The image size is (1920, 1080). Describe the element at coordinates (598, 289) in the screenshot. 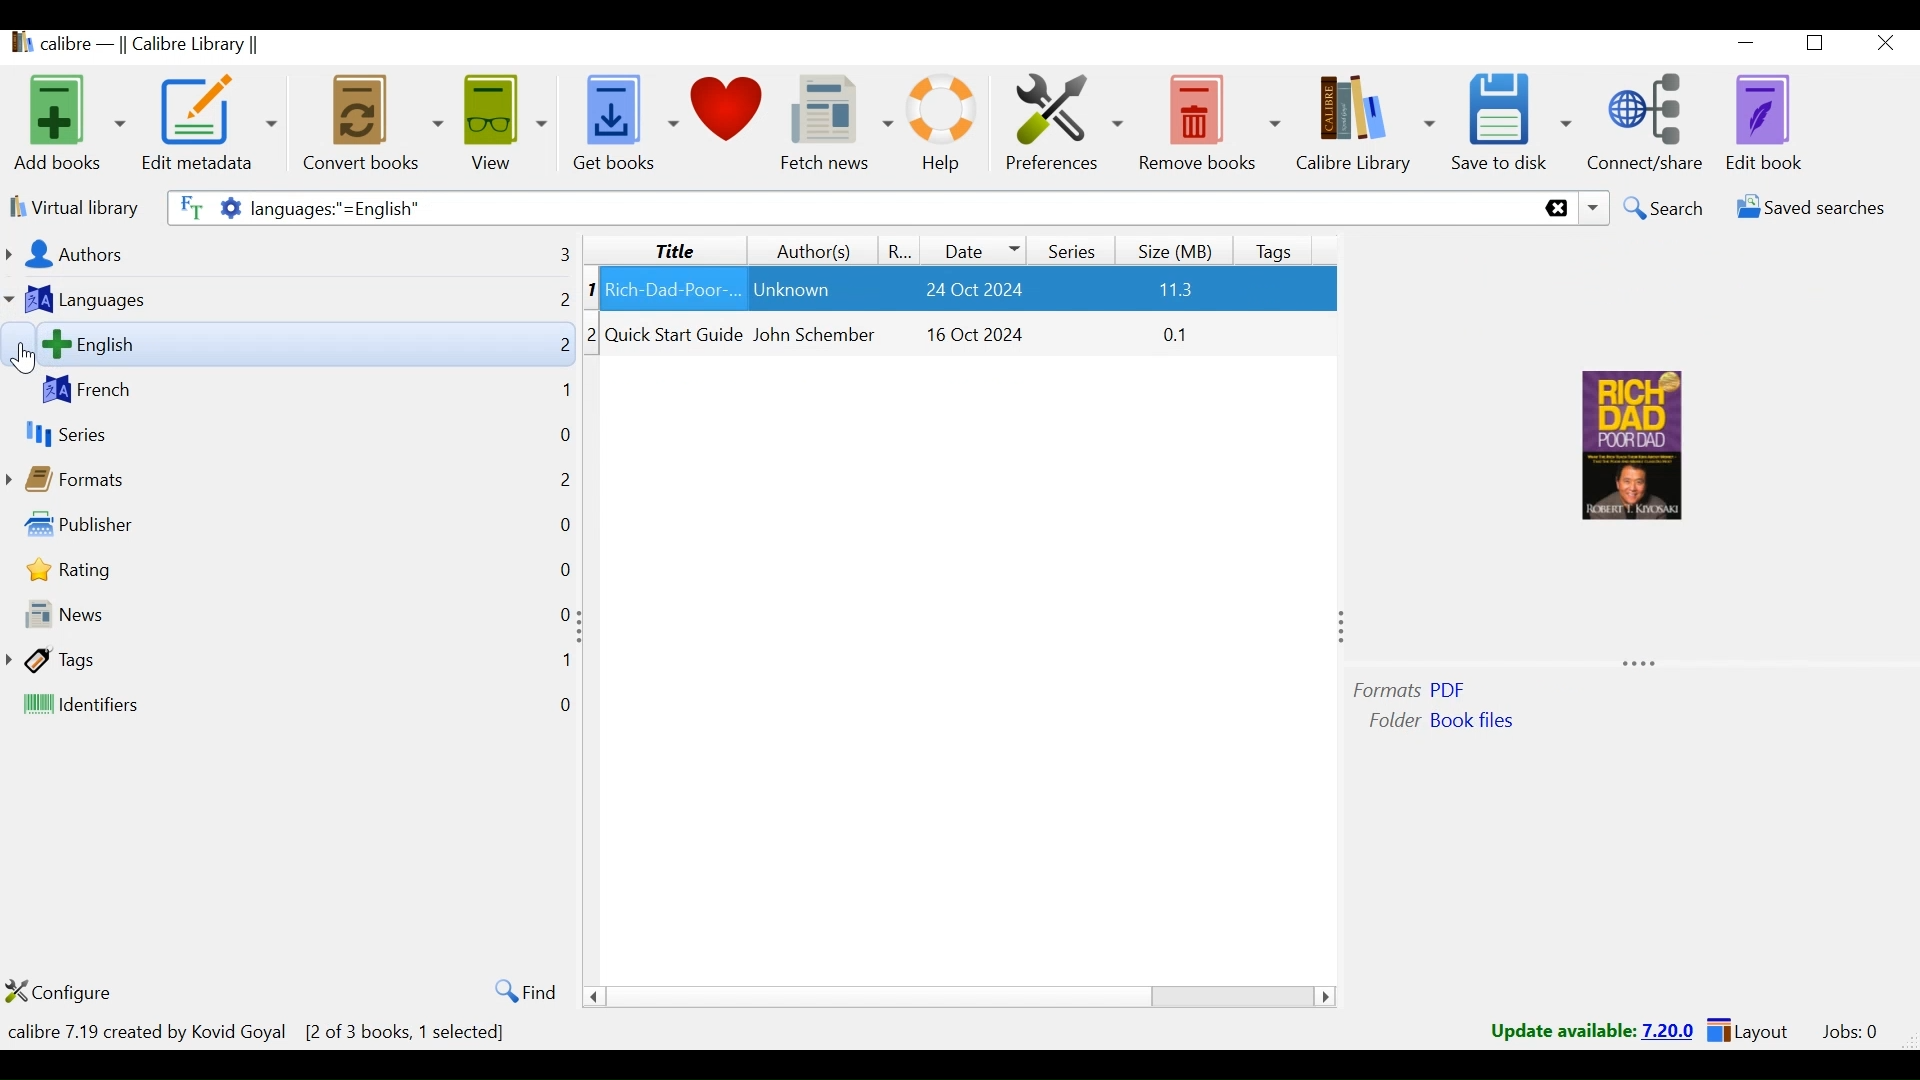

I see `1` at that location.